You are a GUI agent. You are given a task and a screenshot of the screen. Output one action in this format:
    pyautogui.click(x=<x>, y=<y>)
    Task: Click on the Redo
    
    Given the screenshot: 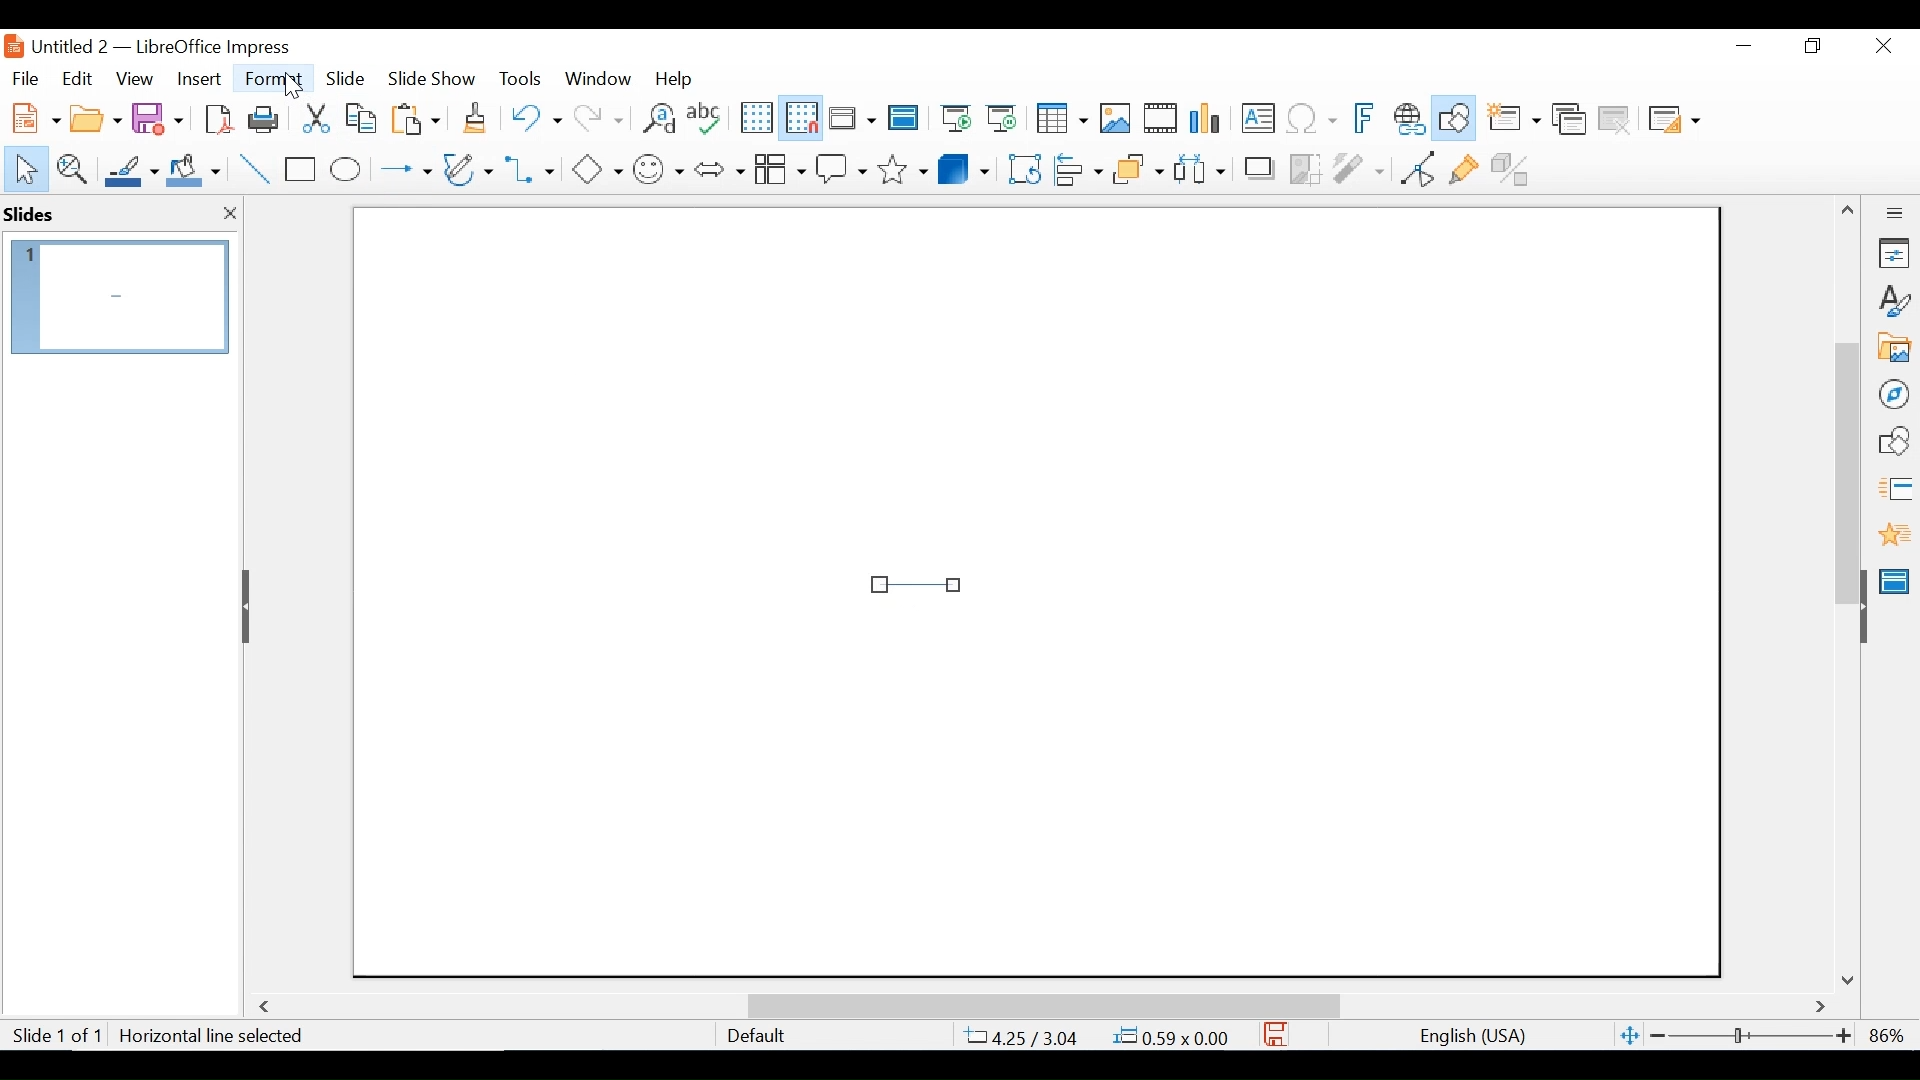 What is the action you would take?
    pyautogui.click(x=596, y=116)
    